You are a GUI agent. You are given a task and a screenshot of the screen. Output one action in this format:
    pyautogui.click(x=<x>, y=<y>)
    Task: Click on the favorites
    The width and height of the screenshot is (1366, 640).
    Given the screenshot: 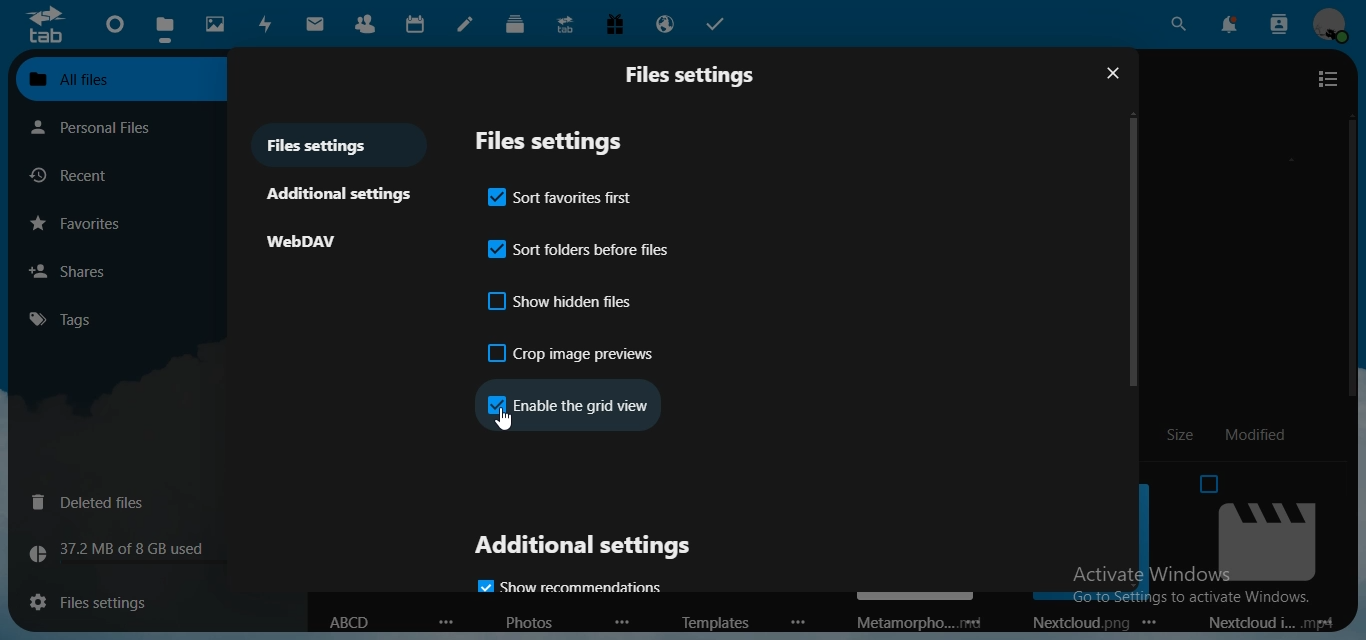 What is the action you would take?
    pyautogui.click(x=128, y=223)
    